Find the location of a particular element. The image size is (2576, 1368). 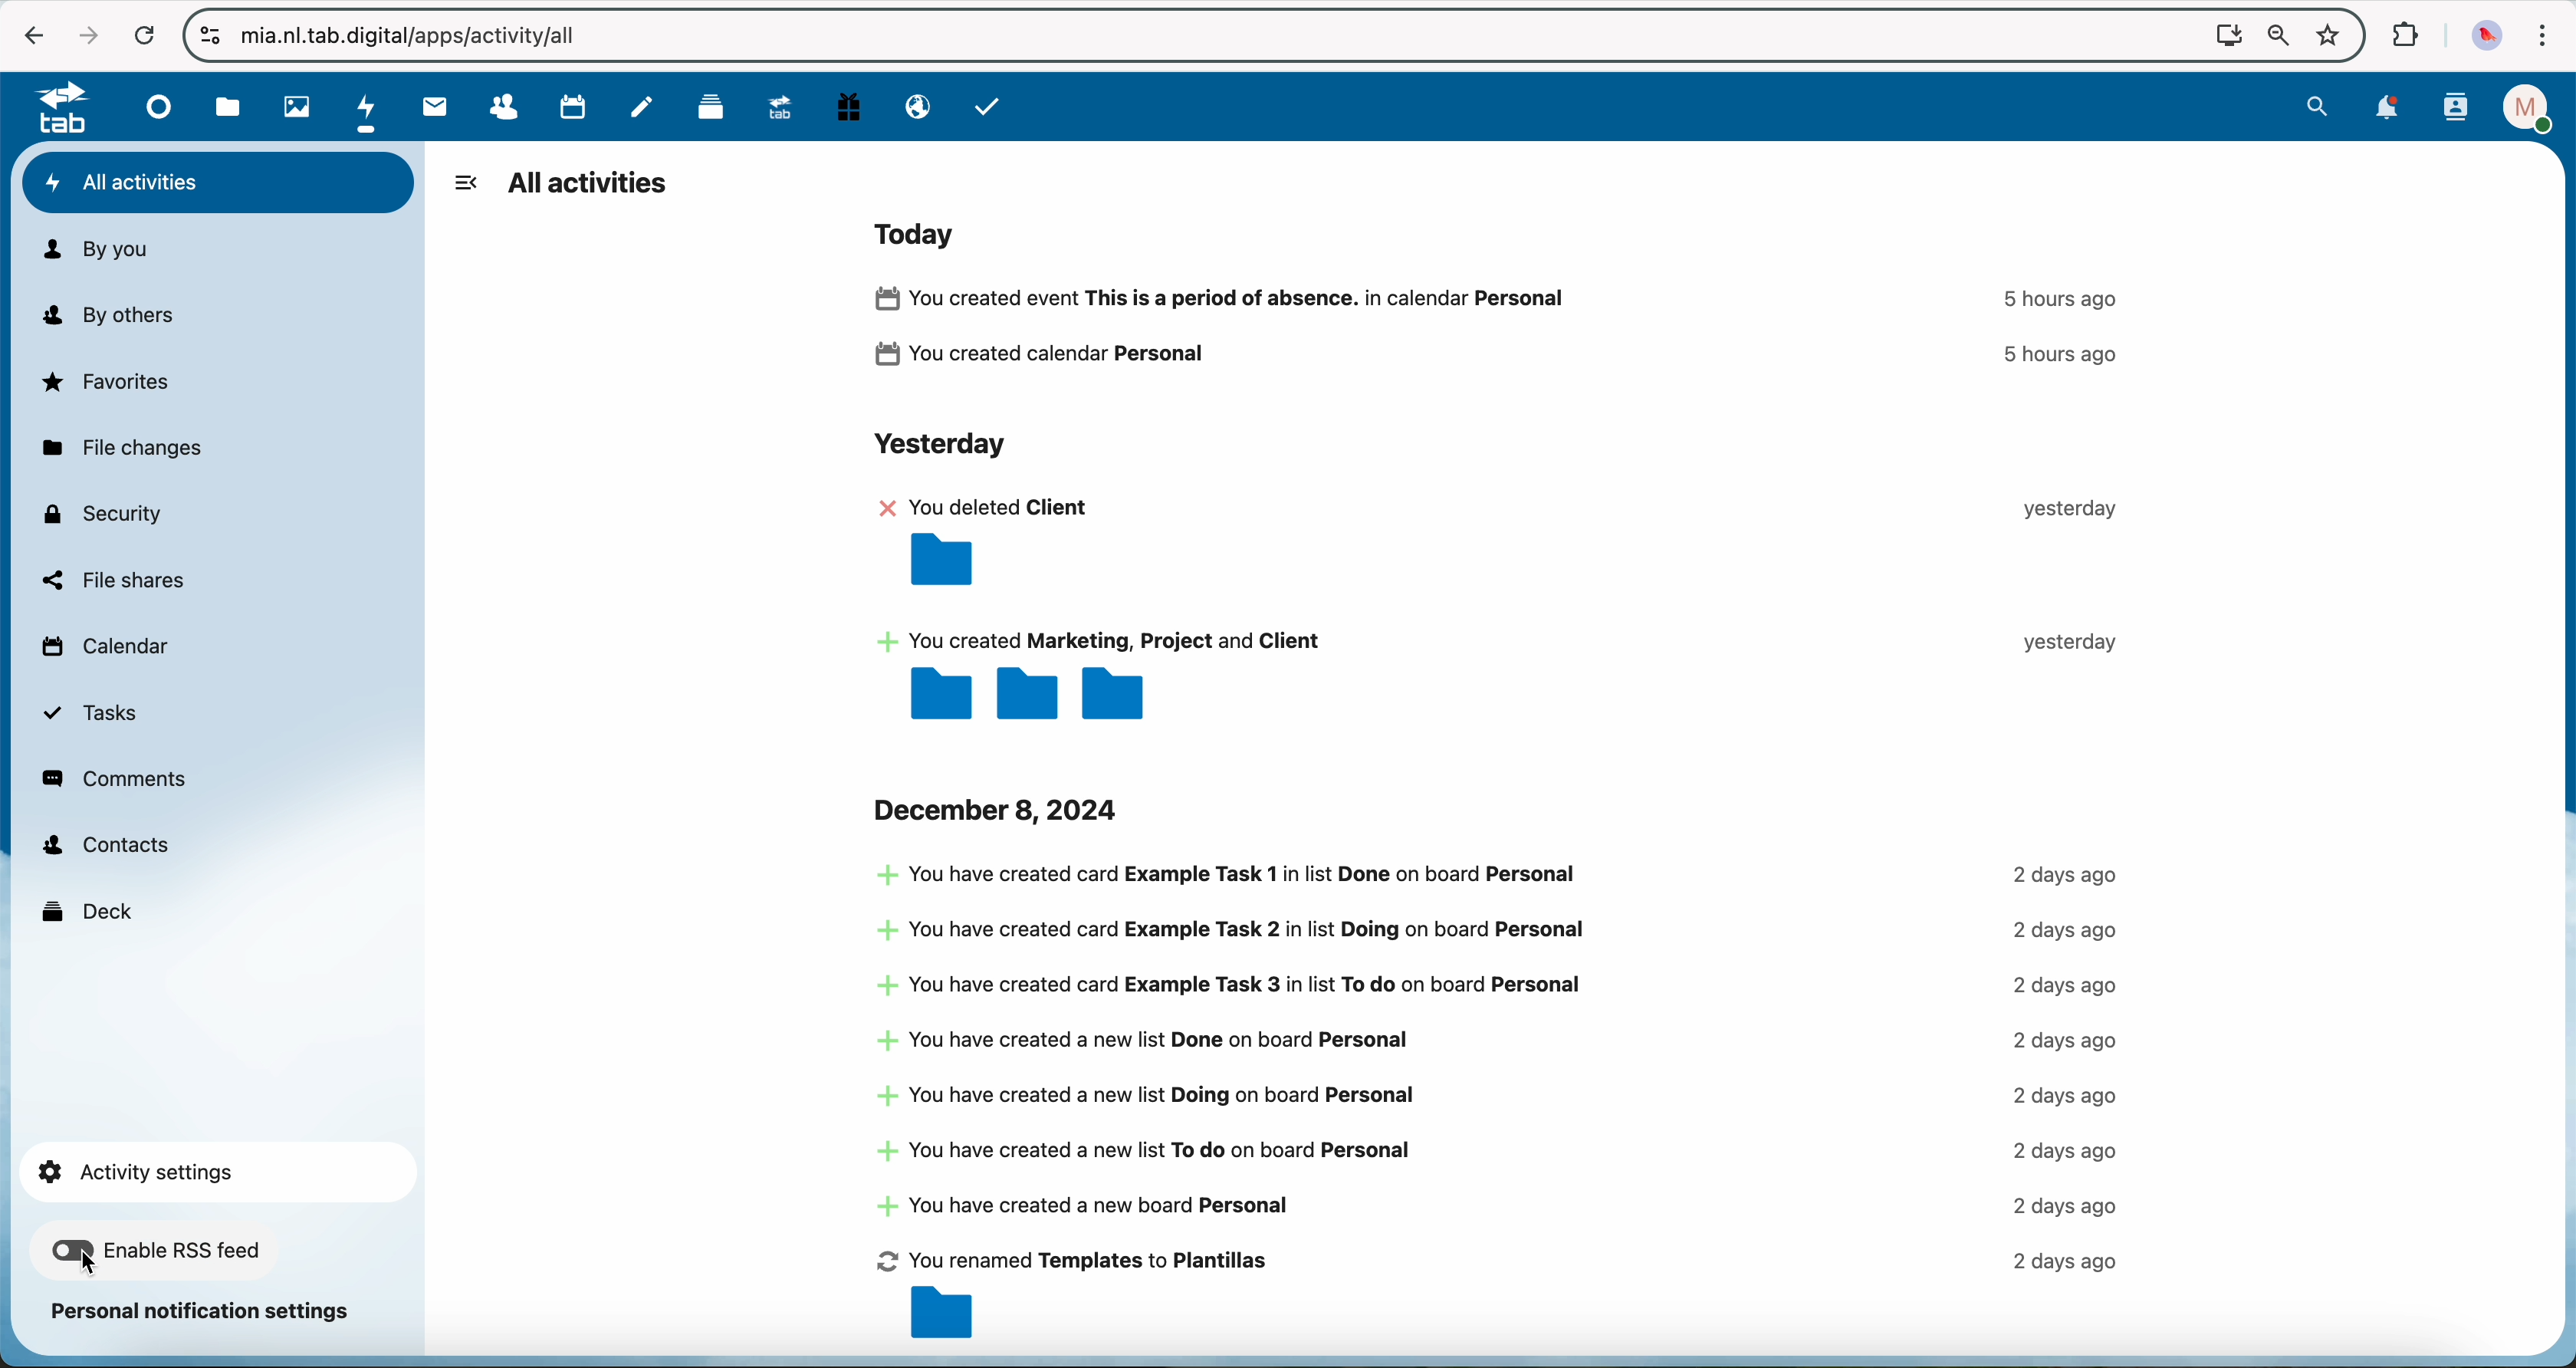

tasks is located at coordinates (92, 714).